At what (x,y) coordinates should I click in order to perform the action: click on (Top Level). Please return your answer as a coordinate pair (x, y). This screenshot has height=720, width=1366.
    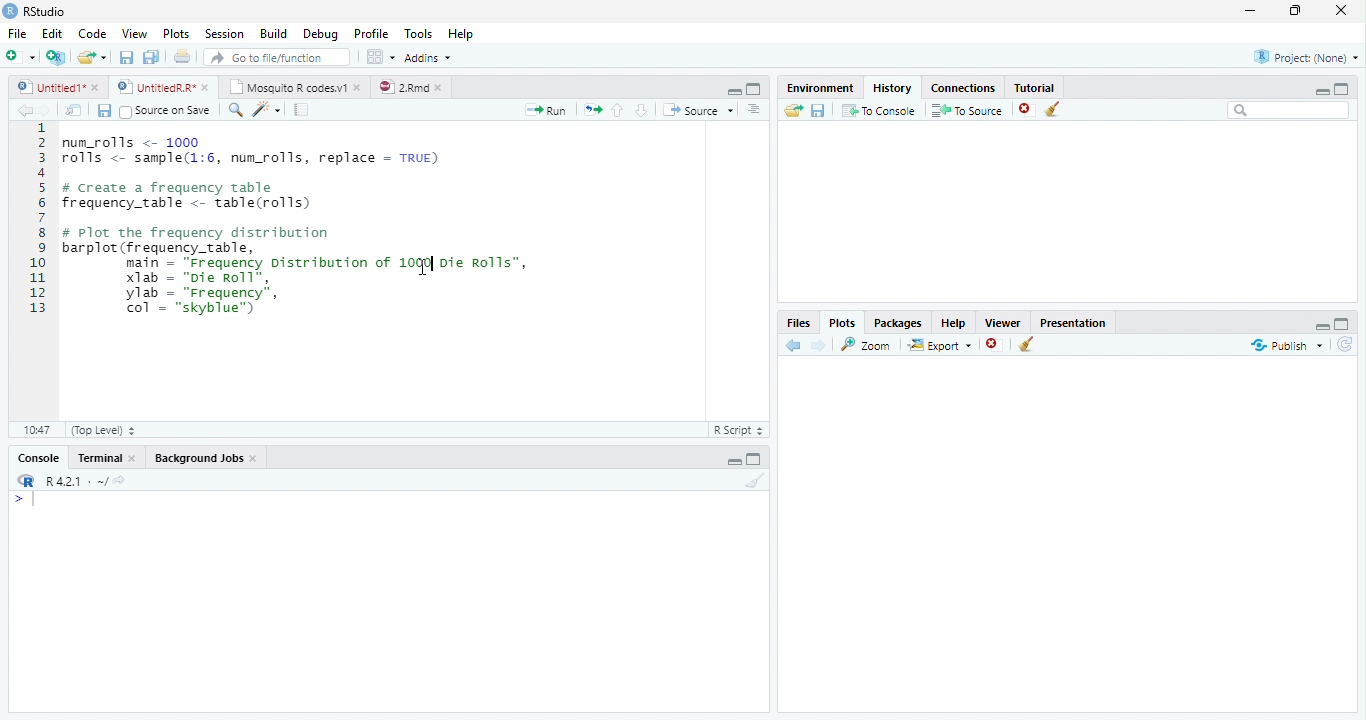
    Looking at the image, I should click on (103, 430).